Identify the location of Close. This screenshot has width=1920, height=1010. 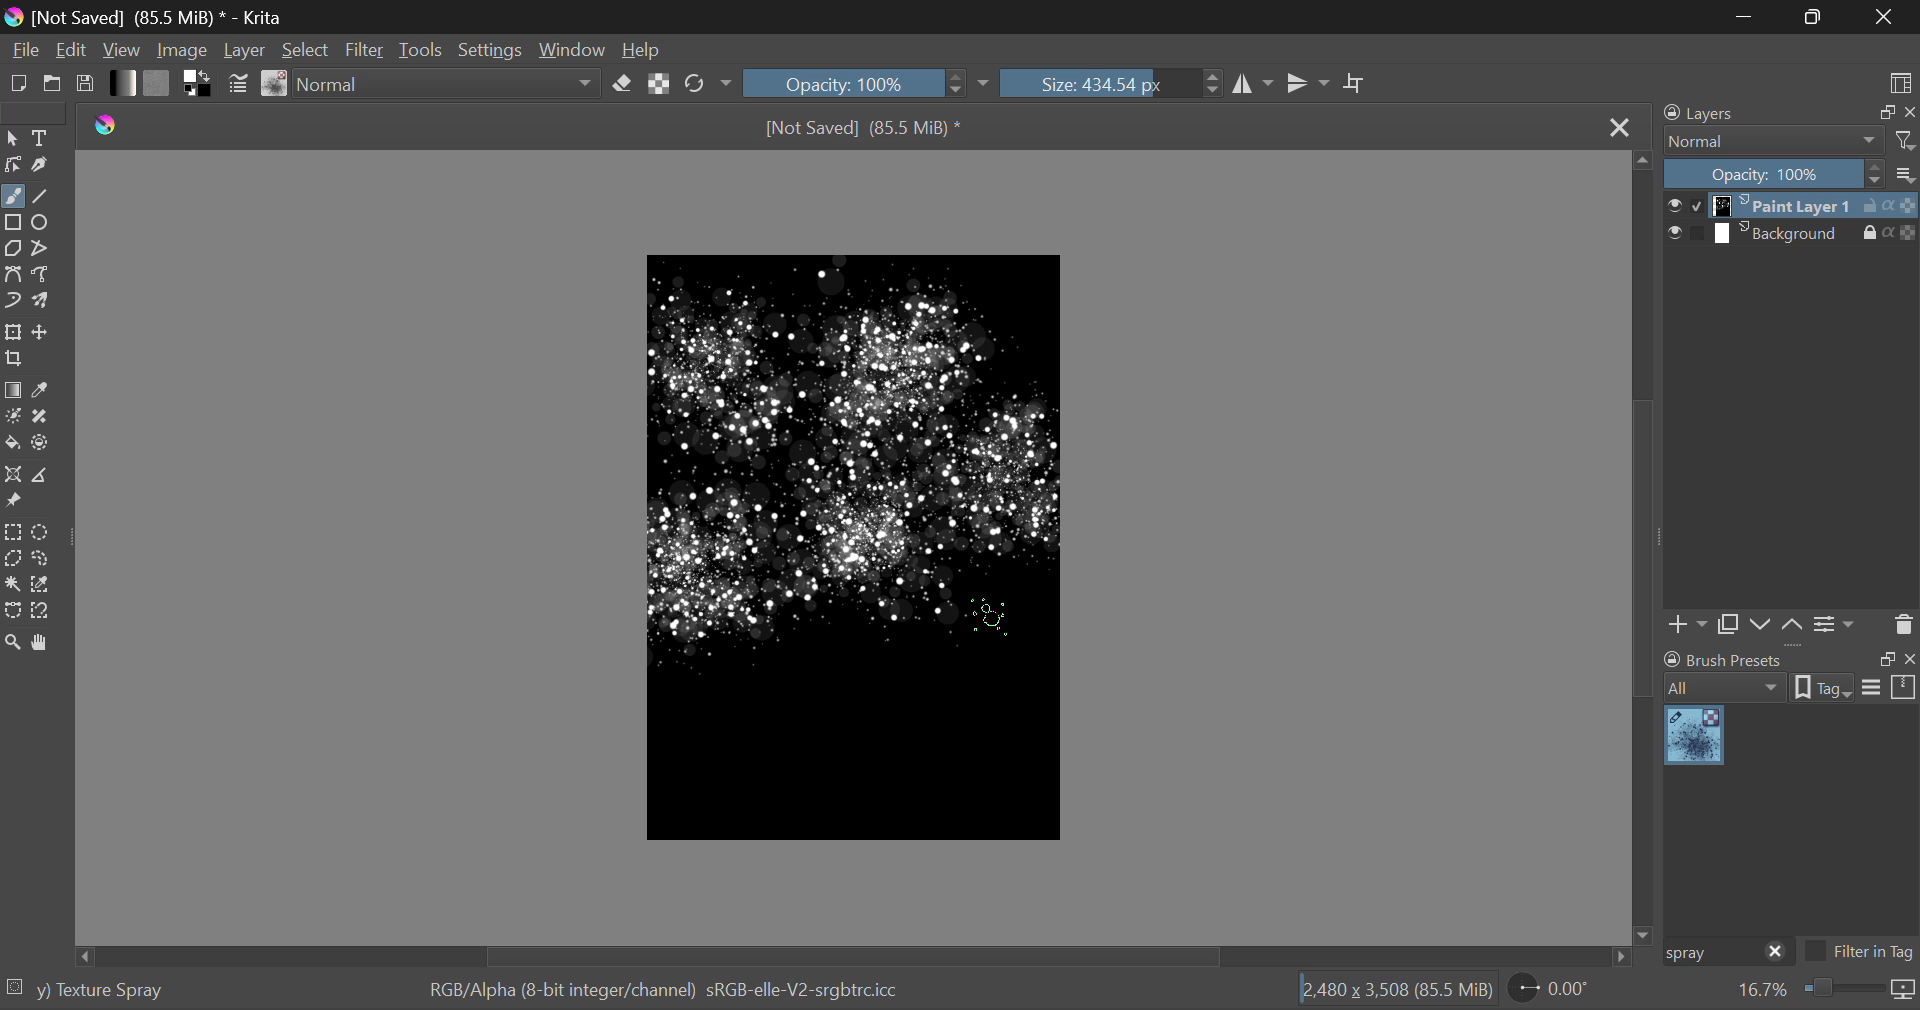
(1884, 17).